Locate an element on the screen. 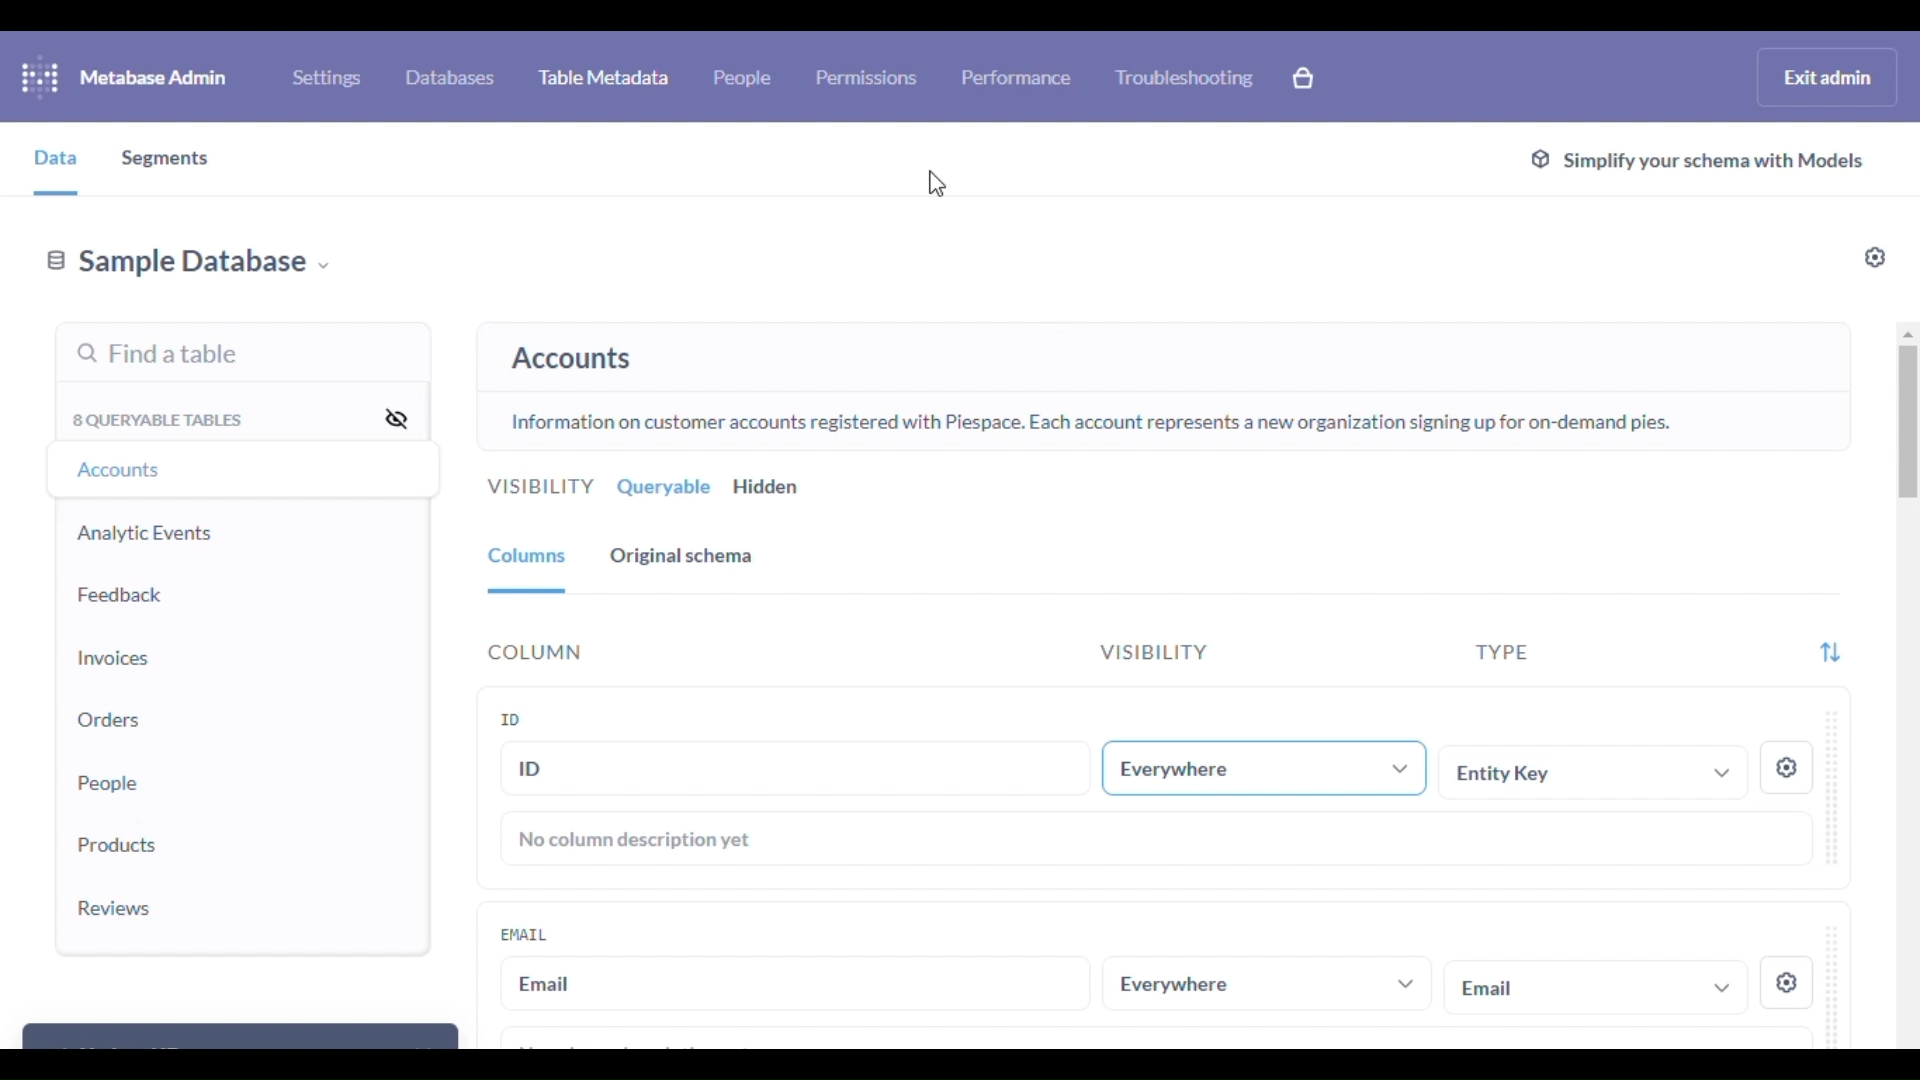  queryable is located at coordinates (664, 487).